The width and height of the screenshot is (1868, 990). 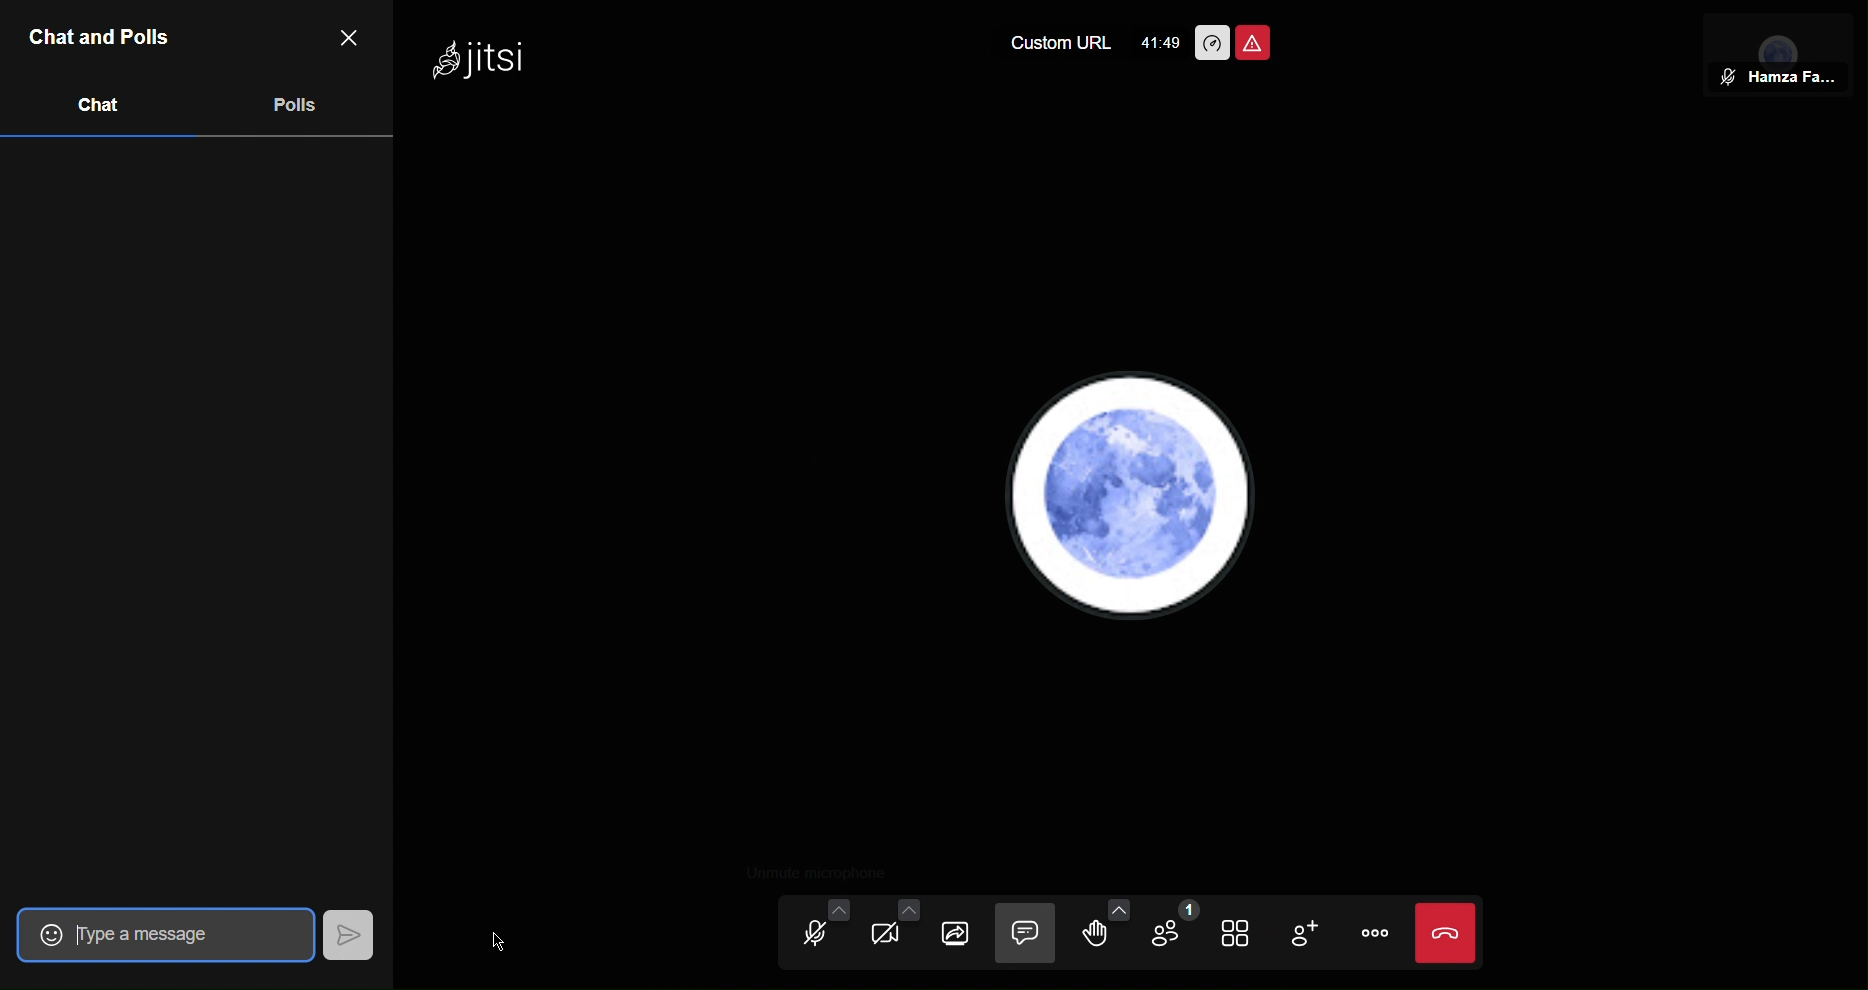 I want to click on Send, so click(x=353, y=934).